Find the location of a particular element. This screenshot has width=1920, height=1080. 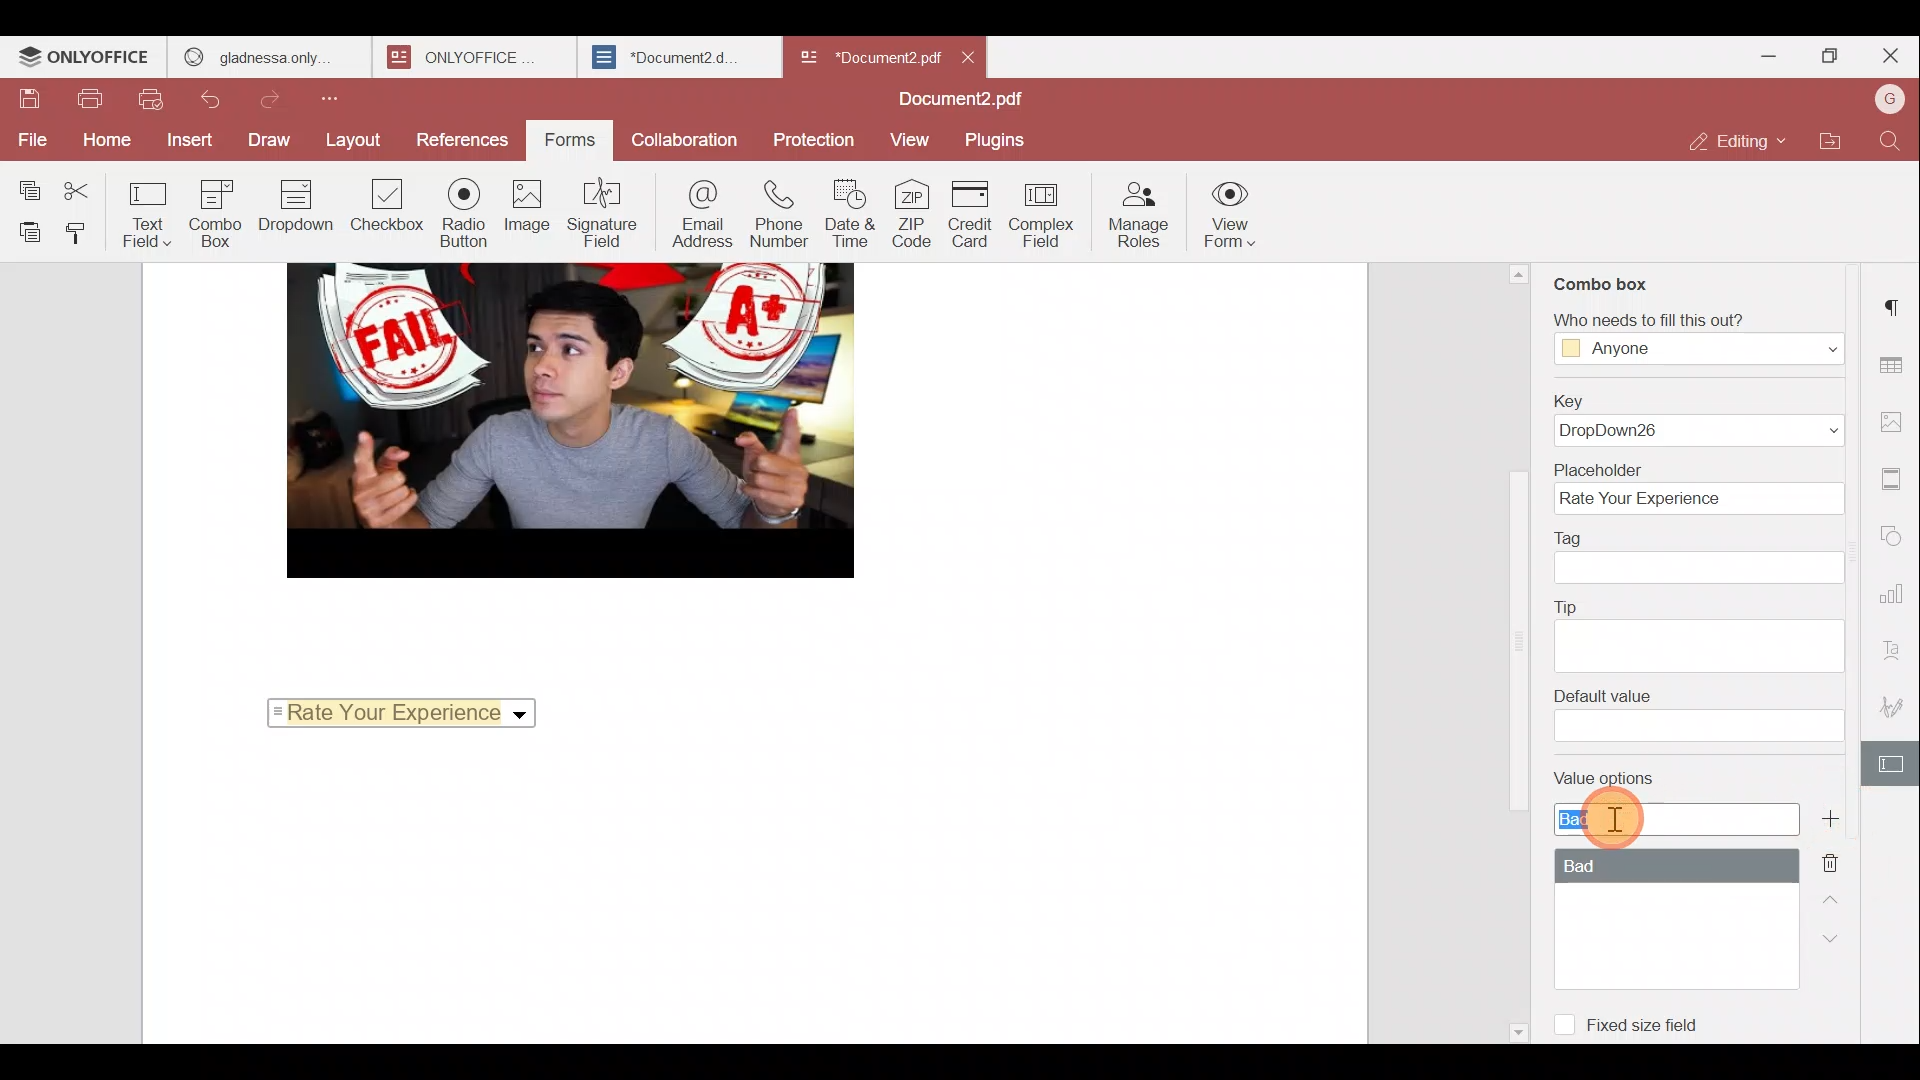

Default value is located at coordinates (1697, 715).